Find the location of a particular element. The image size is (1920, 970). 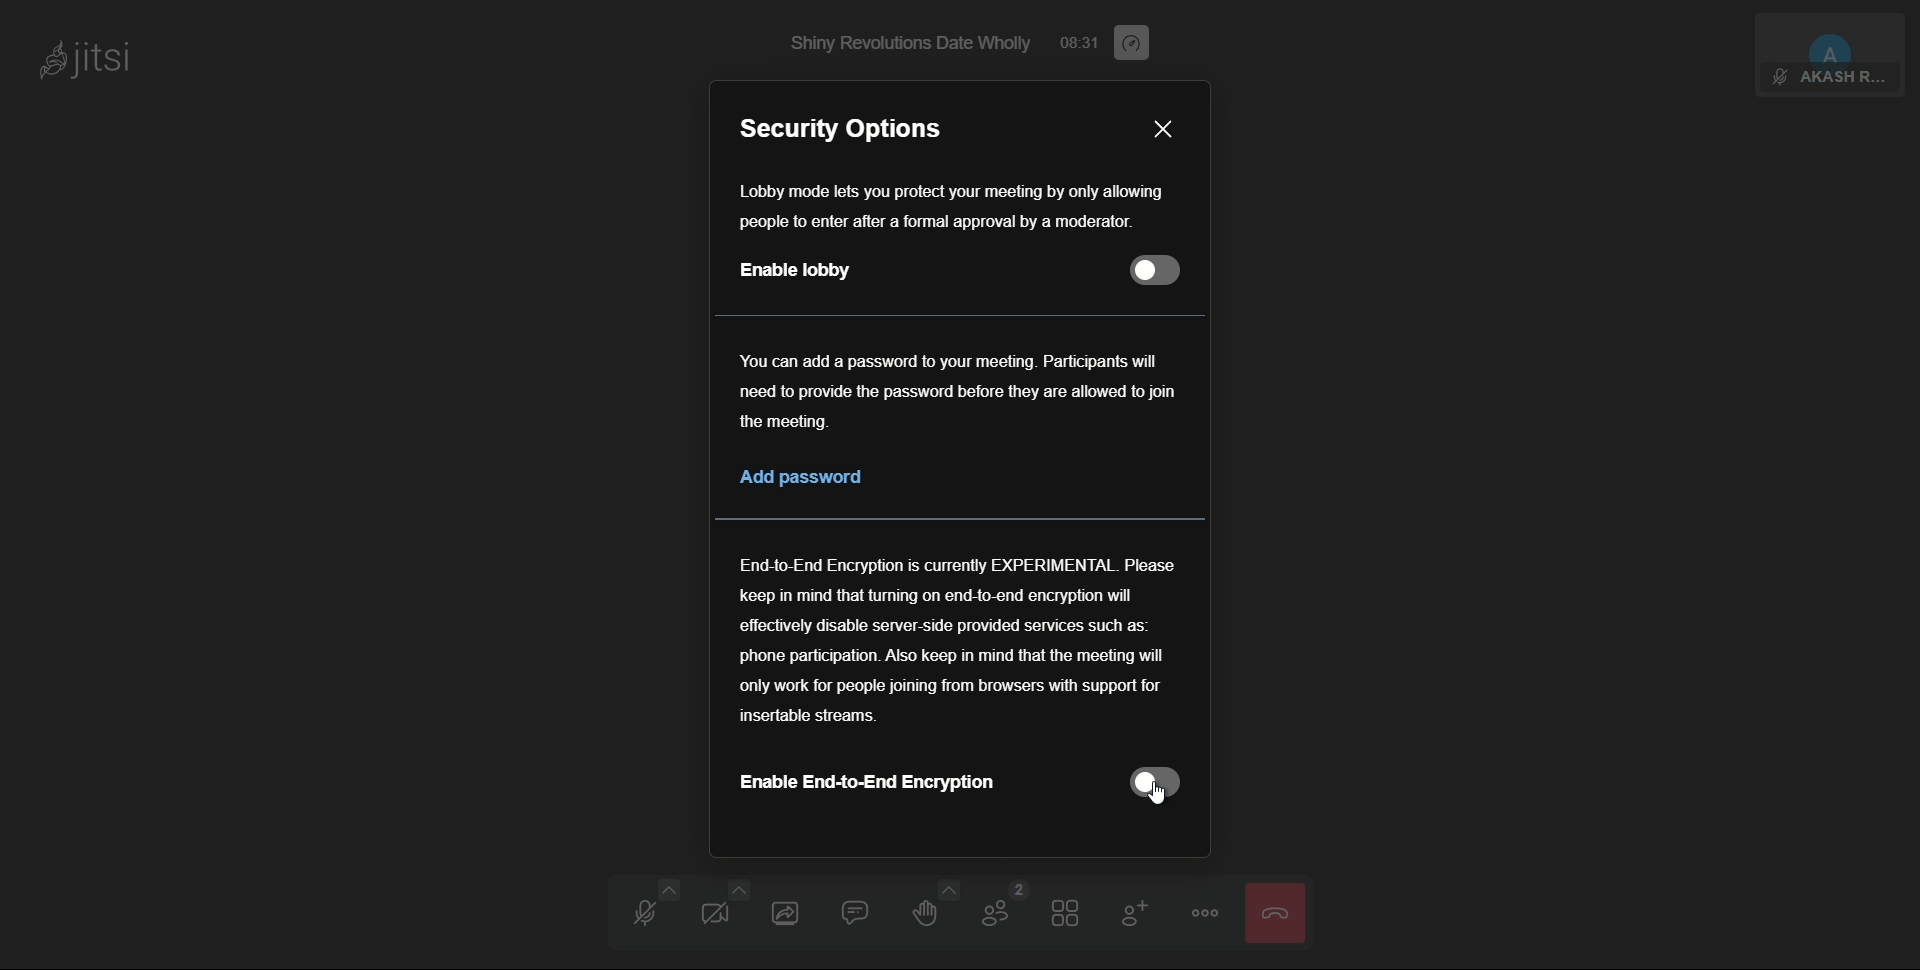

toggle switch is located at coordinates (1159, 270).